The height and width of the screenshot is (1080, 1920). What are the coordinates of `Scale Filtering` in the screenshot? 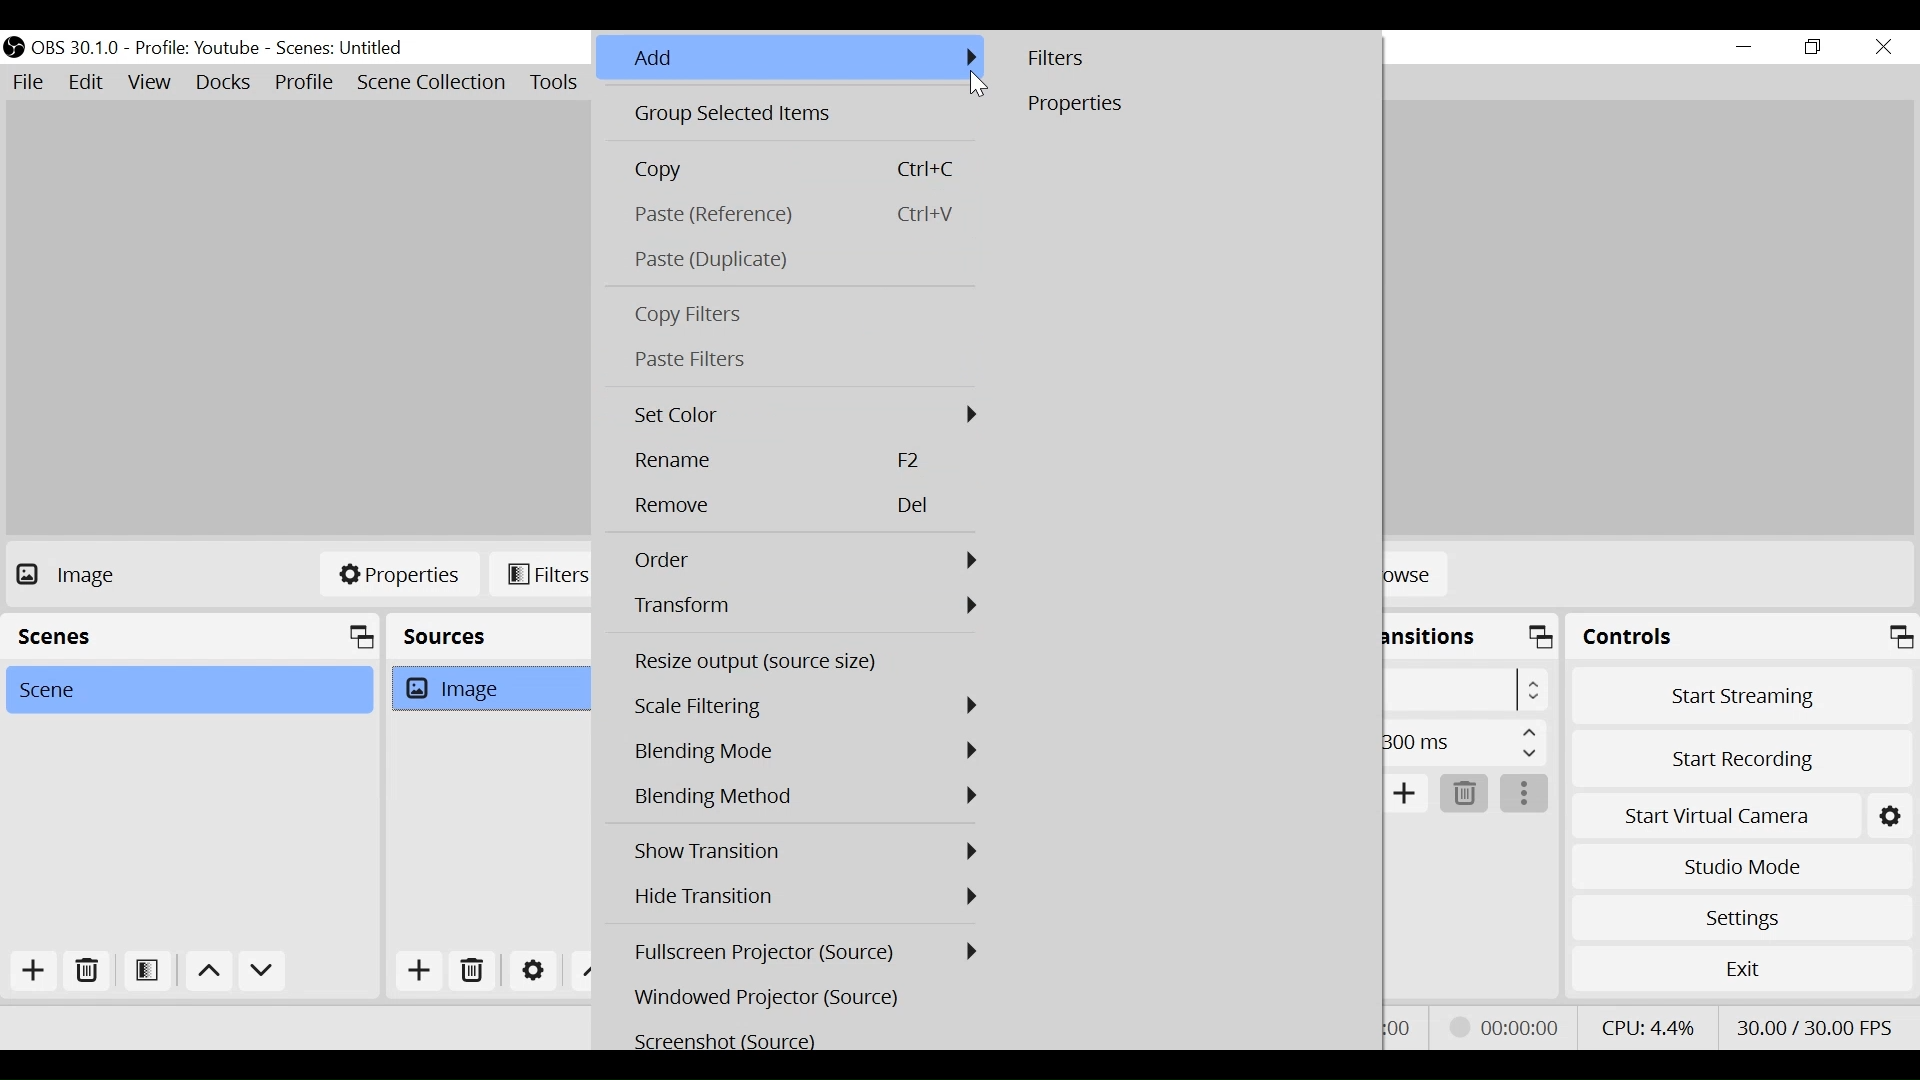 It's located at (807, 708).